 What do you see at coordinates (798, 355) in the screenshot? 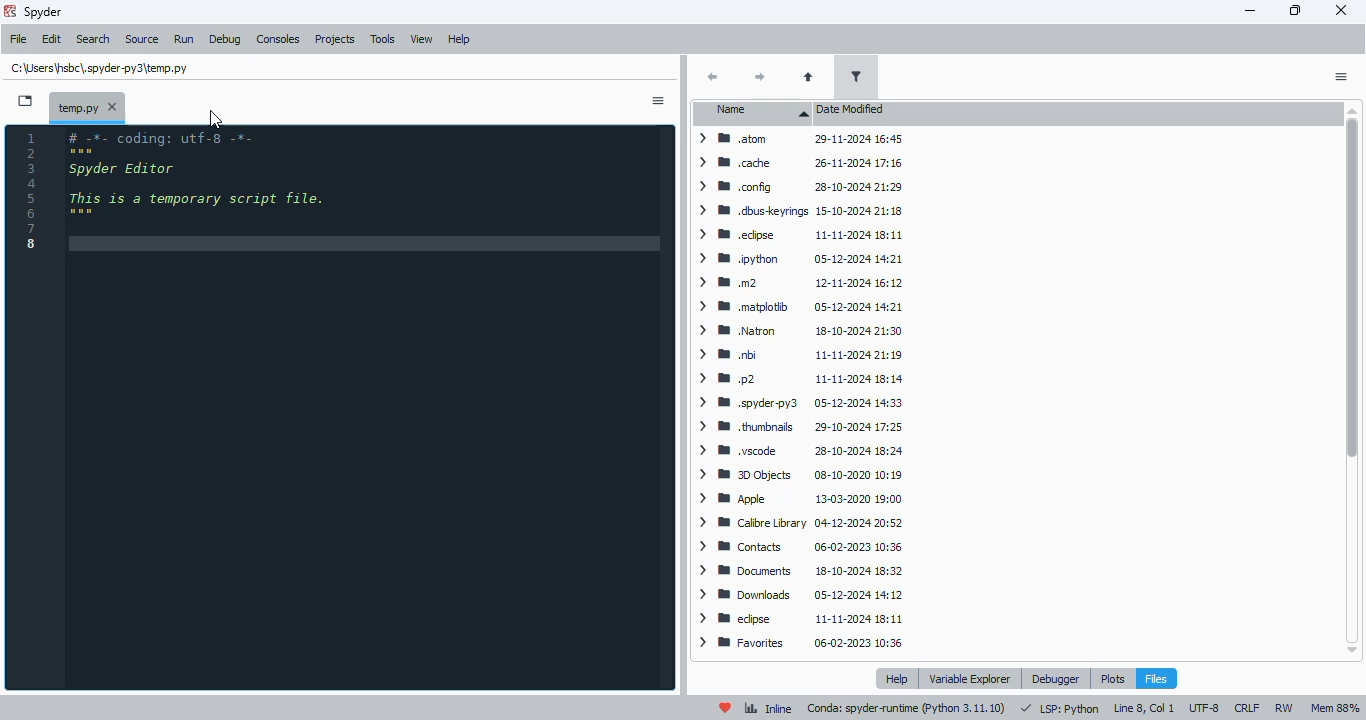
I see `> Mm oobi 11-11-2024 21:19` at bounding box center [798, 355].